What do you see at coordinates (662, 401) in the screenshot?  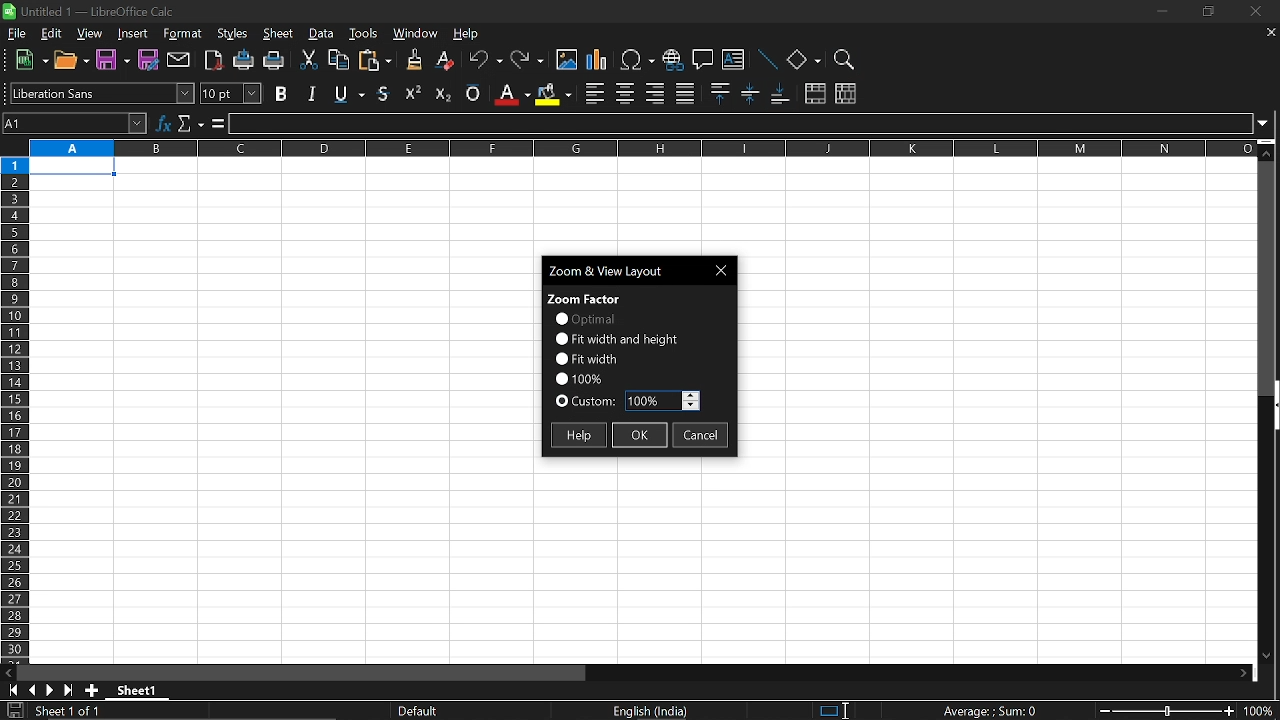 I see `edit zoom` at bounding box center [662, 401].